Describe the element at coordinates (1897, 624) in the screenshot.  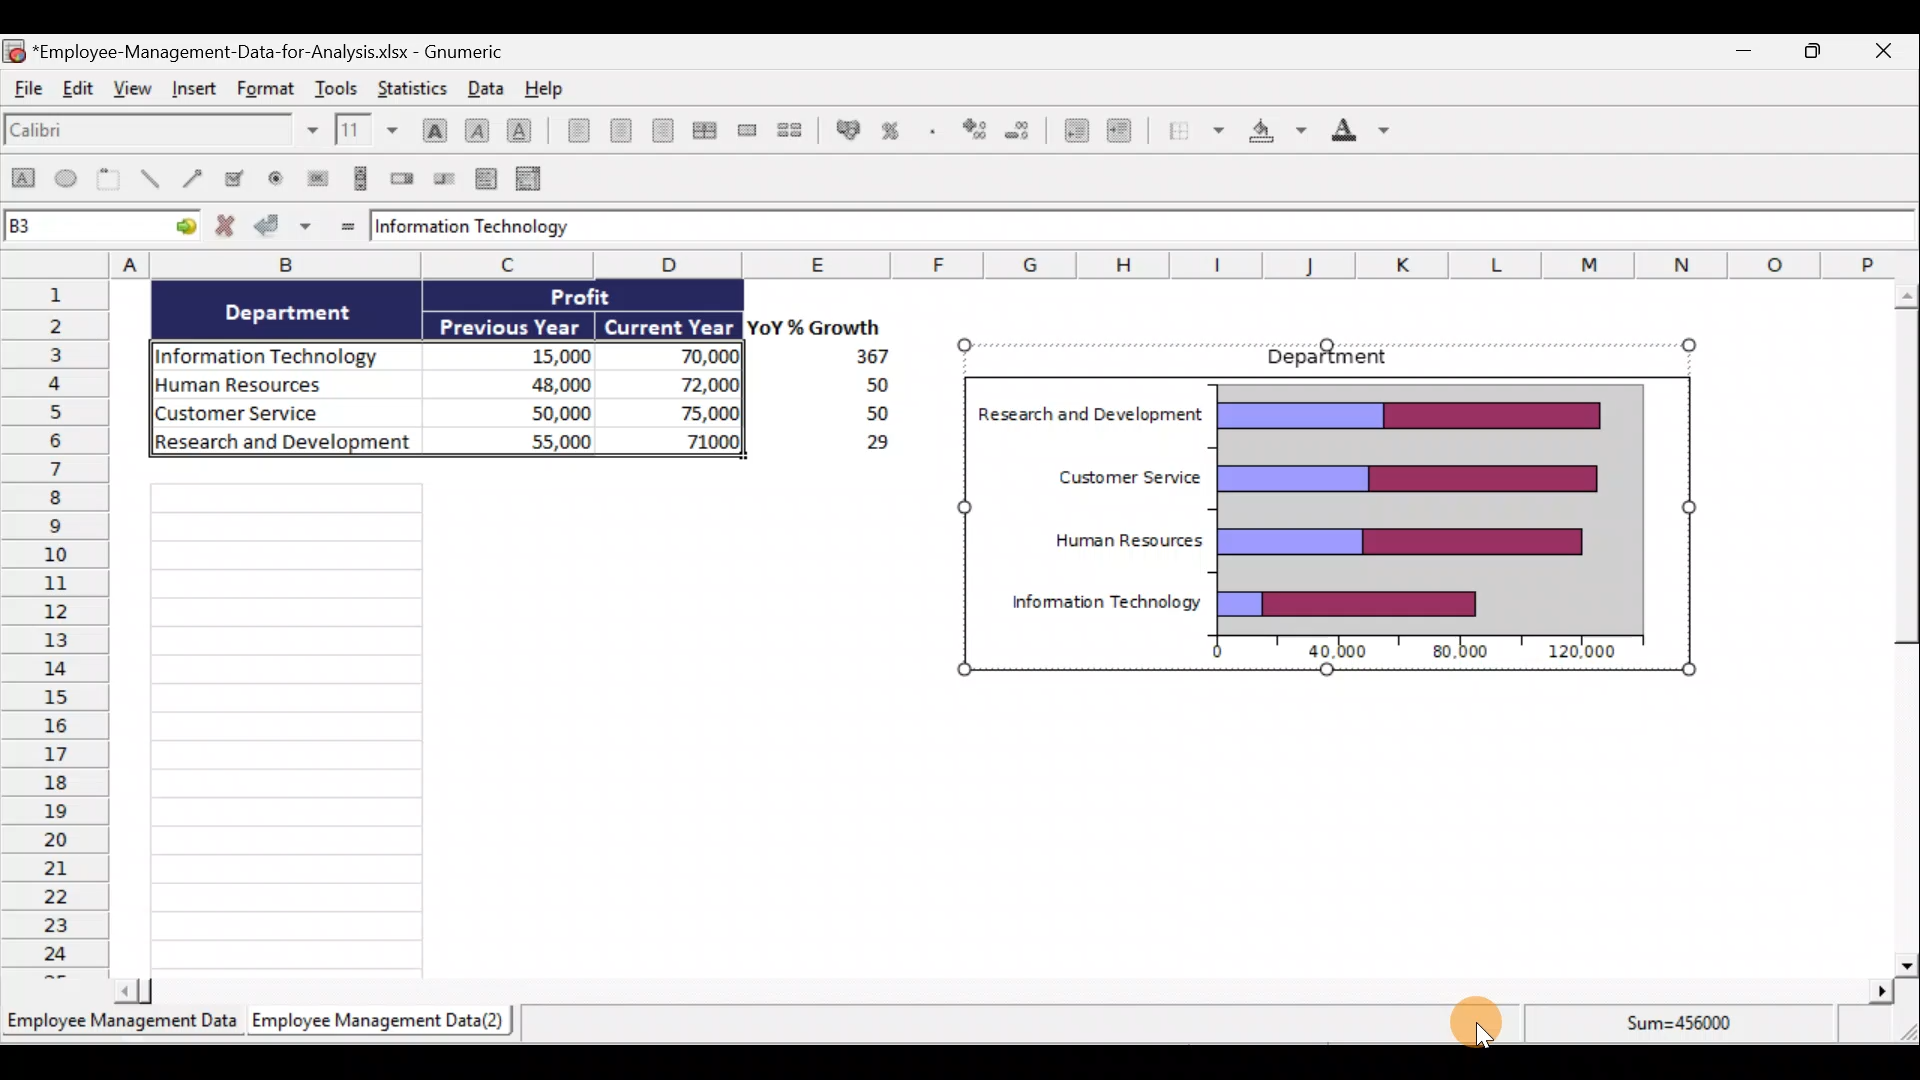
I see `Scroll bar` at that location.